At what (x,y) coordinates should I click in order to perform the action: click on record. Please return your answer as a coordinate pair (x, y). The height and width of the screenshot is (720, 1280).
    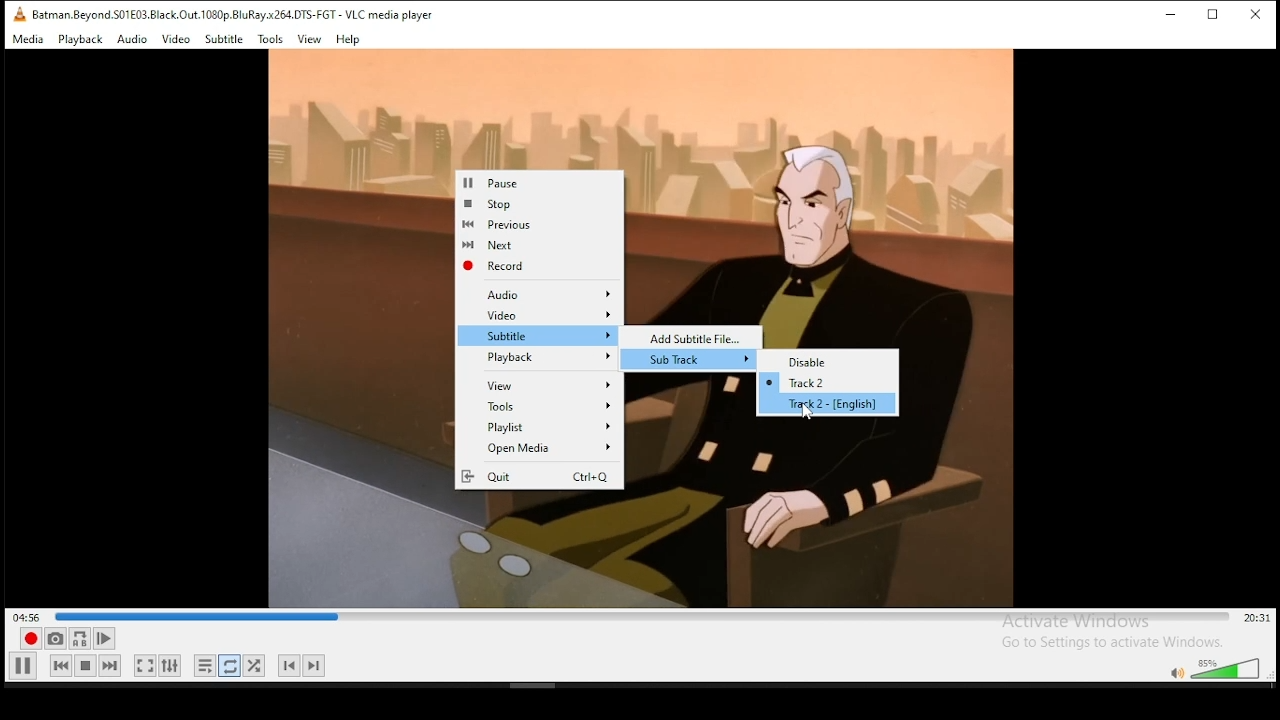
    Looking at the image, I should click on (30, 639).